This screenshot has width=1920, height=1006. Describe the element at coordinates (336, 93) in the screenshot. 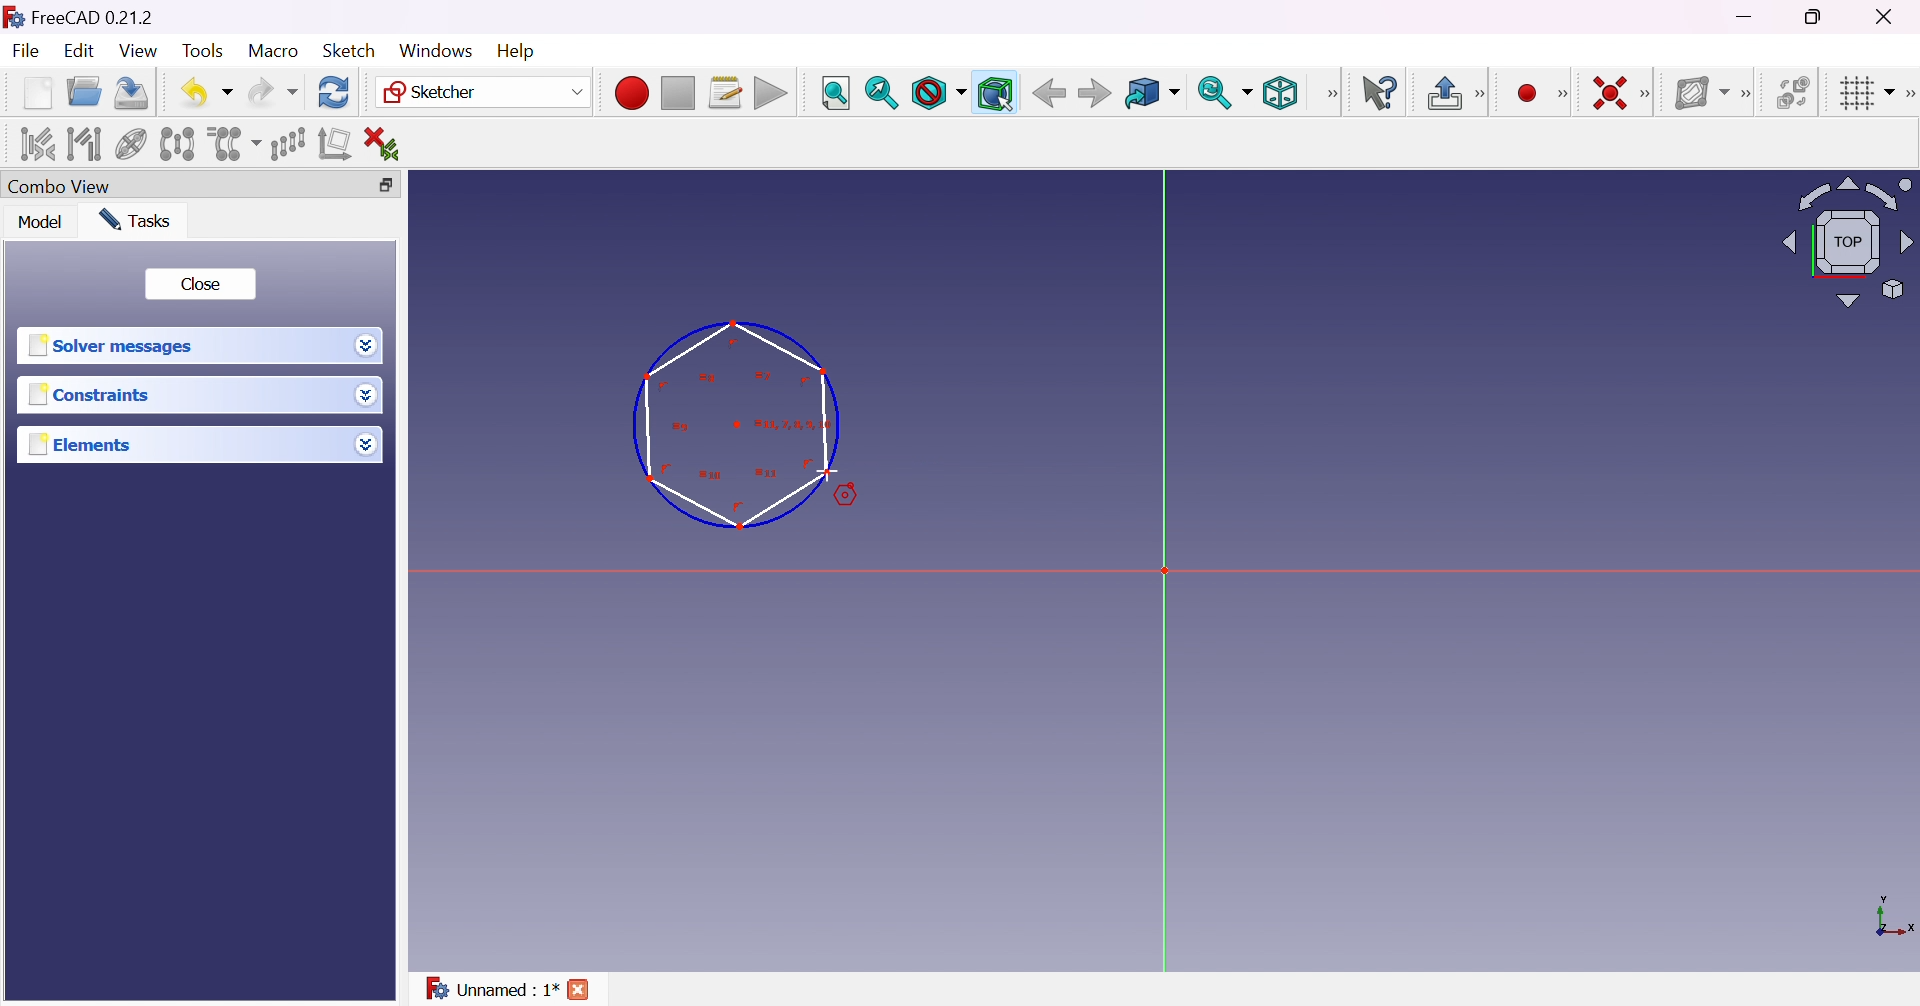

I see `Refresh` at that location.